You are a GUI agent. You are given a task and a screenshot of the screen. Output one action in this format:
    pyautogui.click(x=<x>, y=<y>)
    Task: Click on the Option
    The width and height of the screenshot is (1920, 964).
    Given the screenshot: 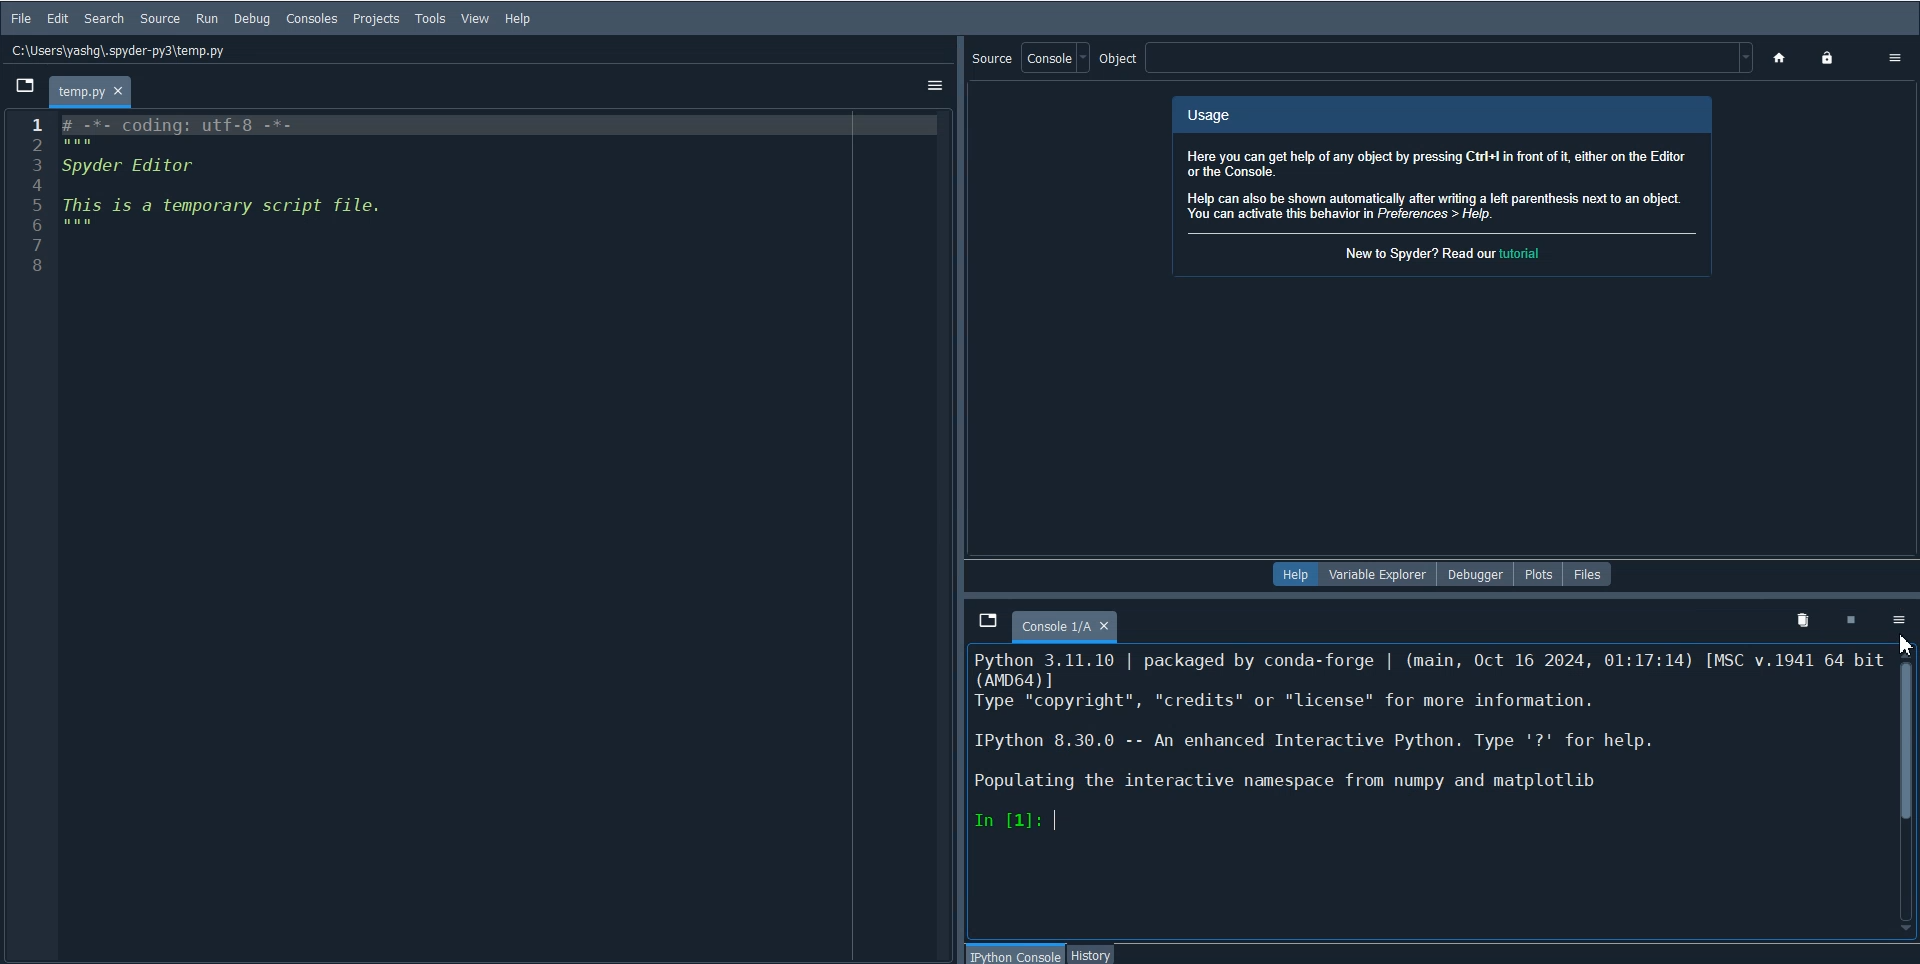 What is the action you would take?
    pyautogui.click(x=932, y=86)
    